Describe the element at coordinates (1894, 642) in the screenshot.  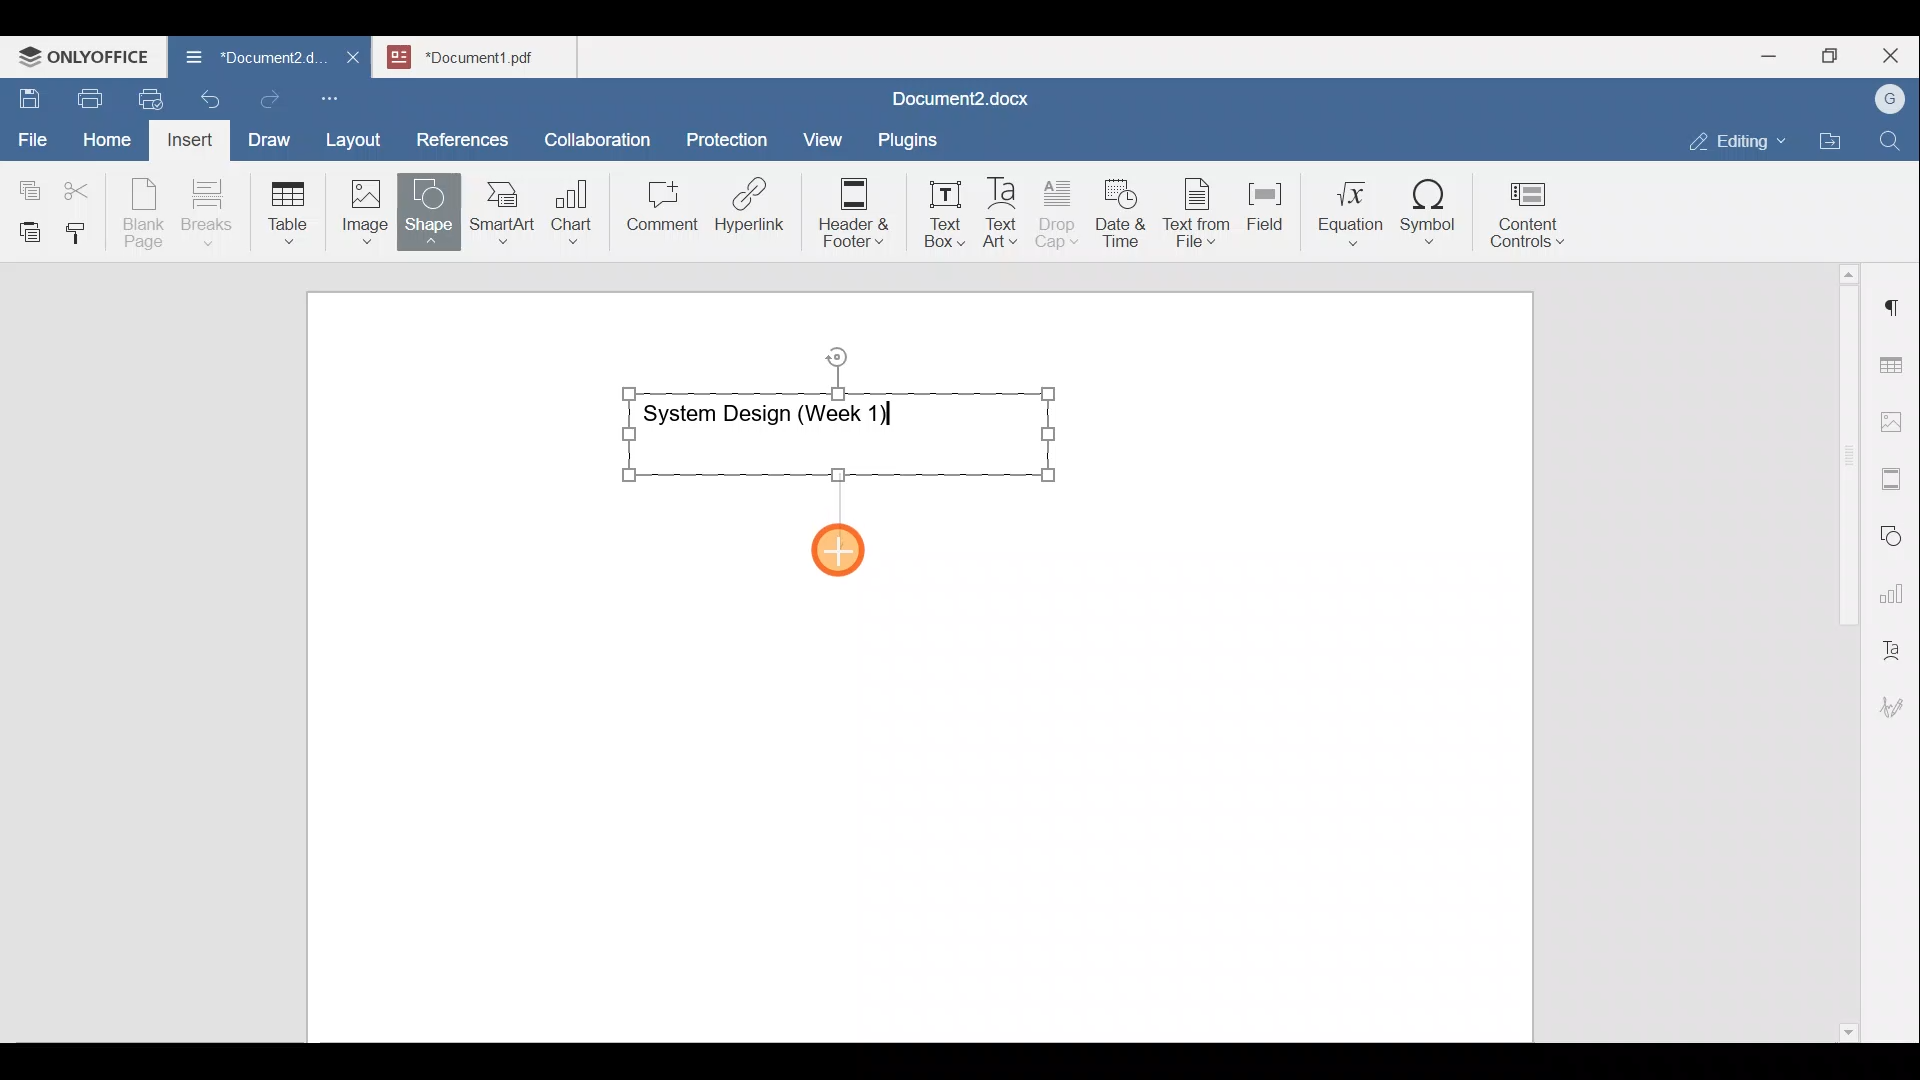
I see `Text Art settings` at that location.